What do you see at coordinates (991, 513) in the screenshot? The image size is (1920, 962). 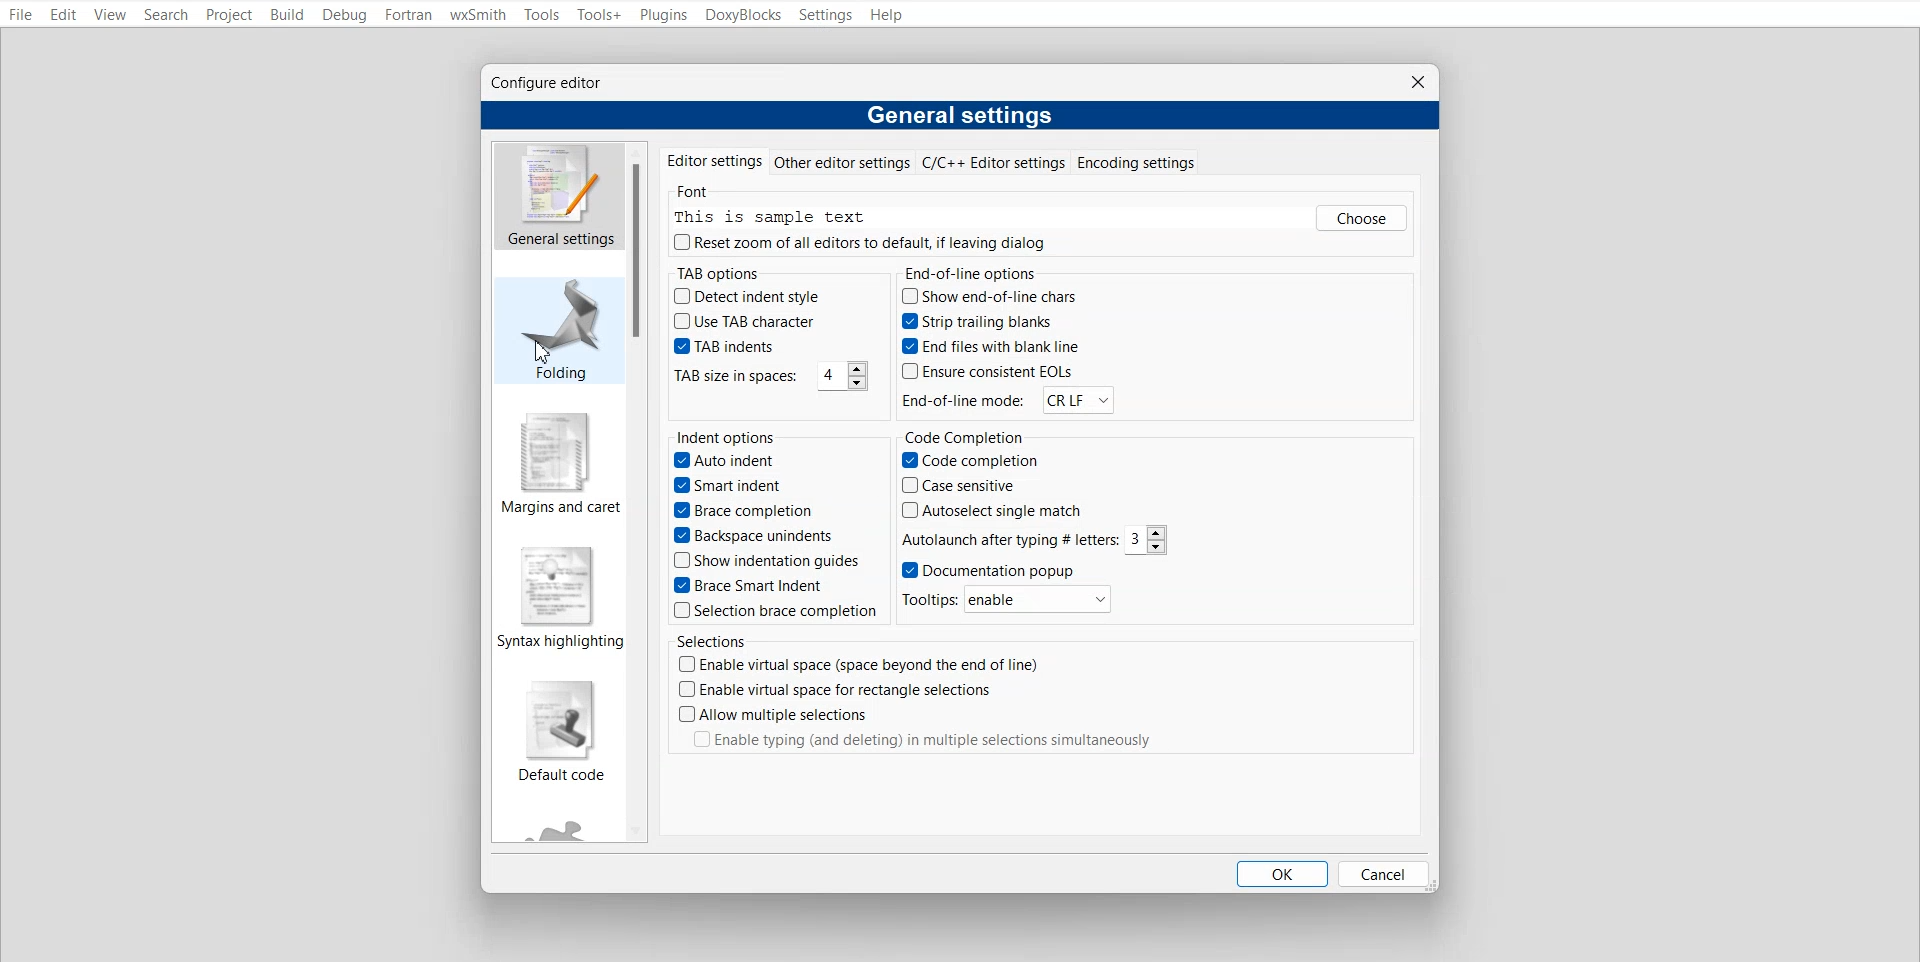 I see `Autoselect single match` at bounding box center [991, 513].